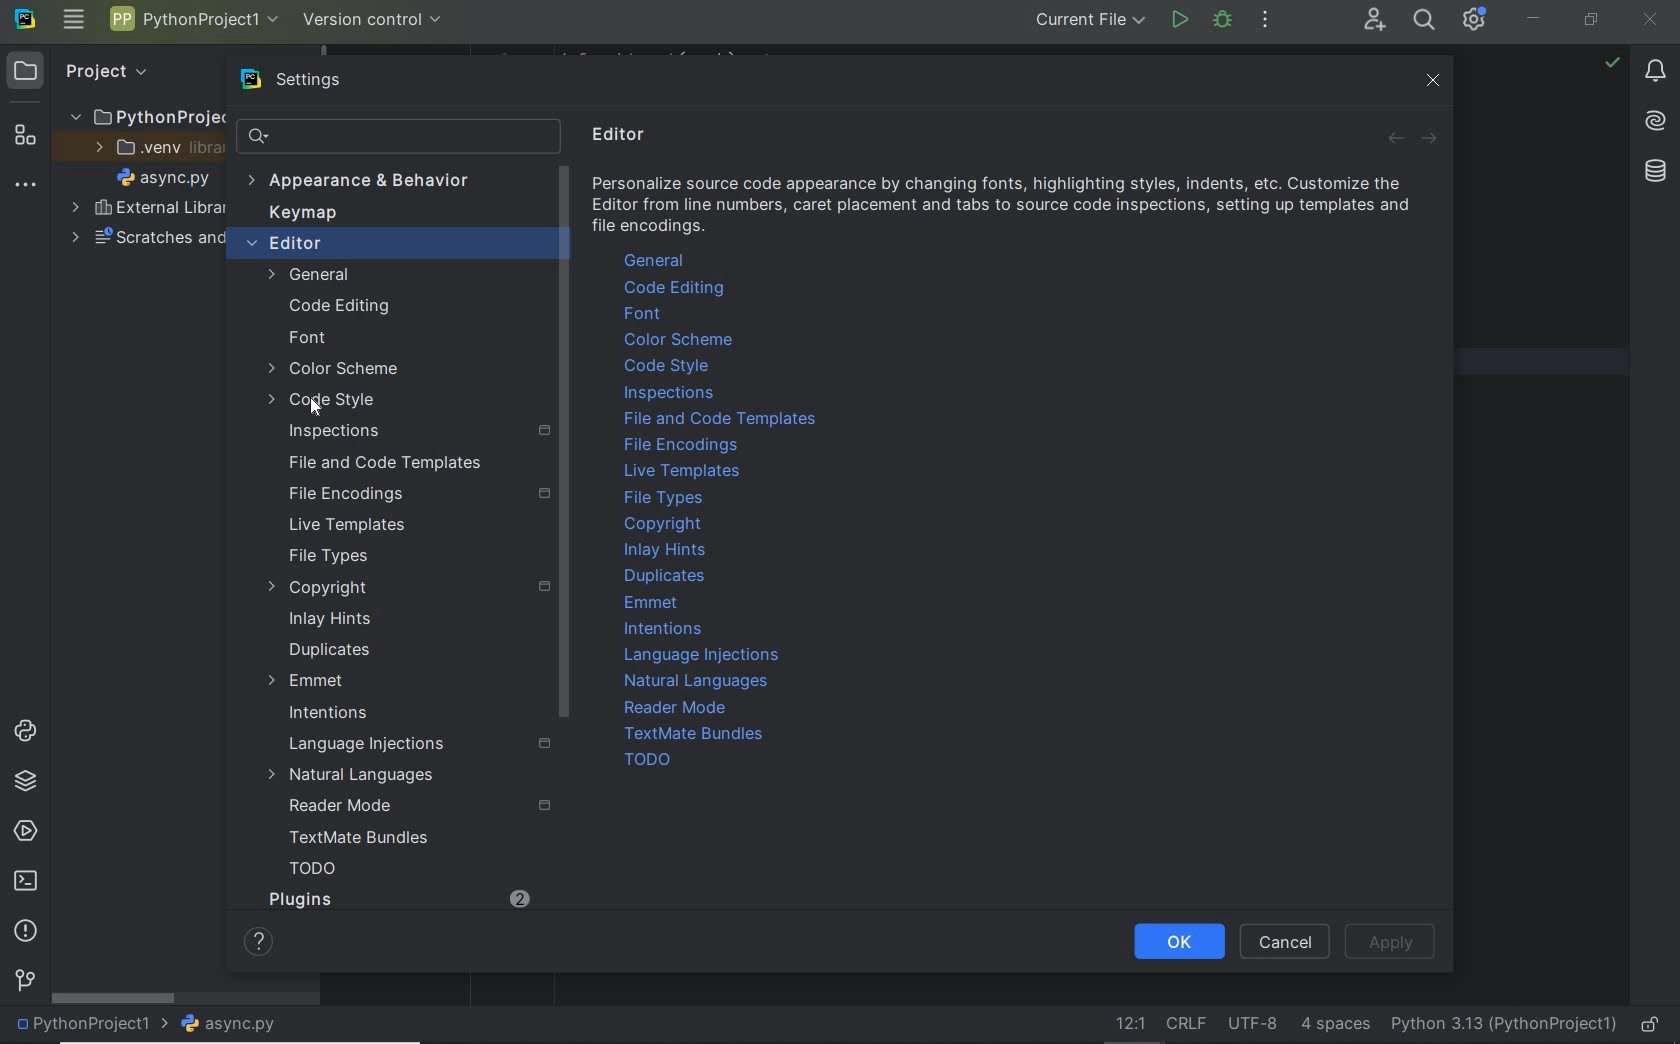 This screenshot has width=1680, height=1044. What do you see at coordinates (1654, 169) in the screenshot?
I see `Database` at bounding box center [1654, 169].